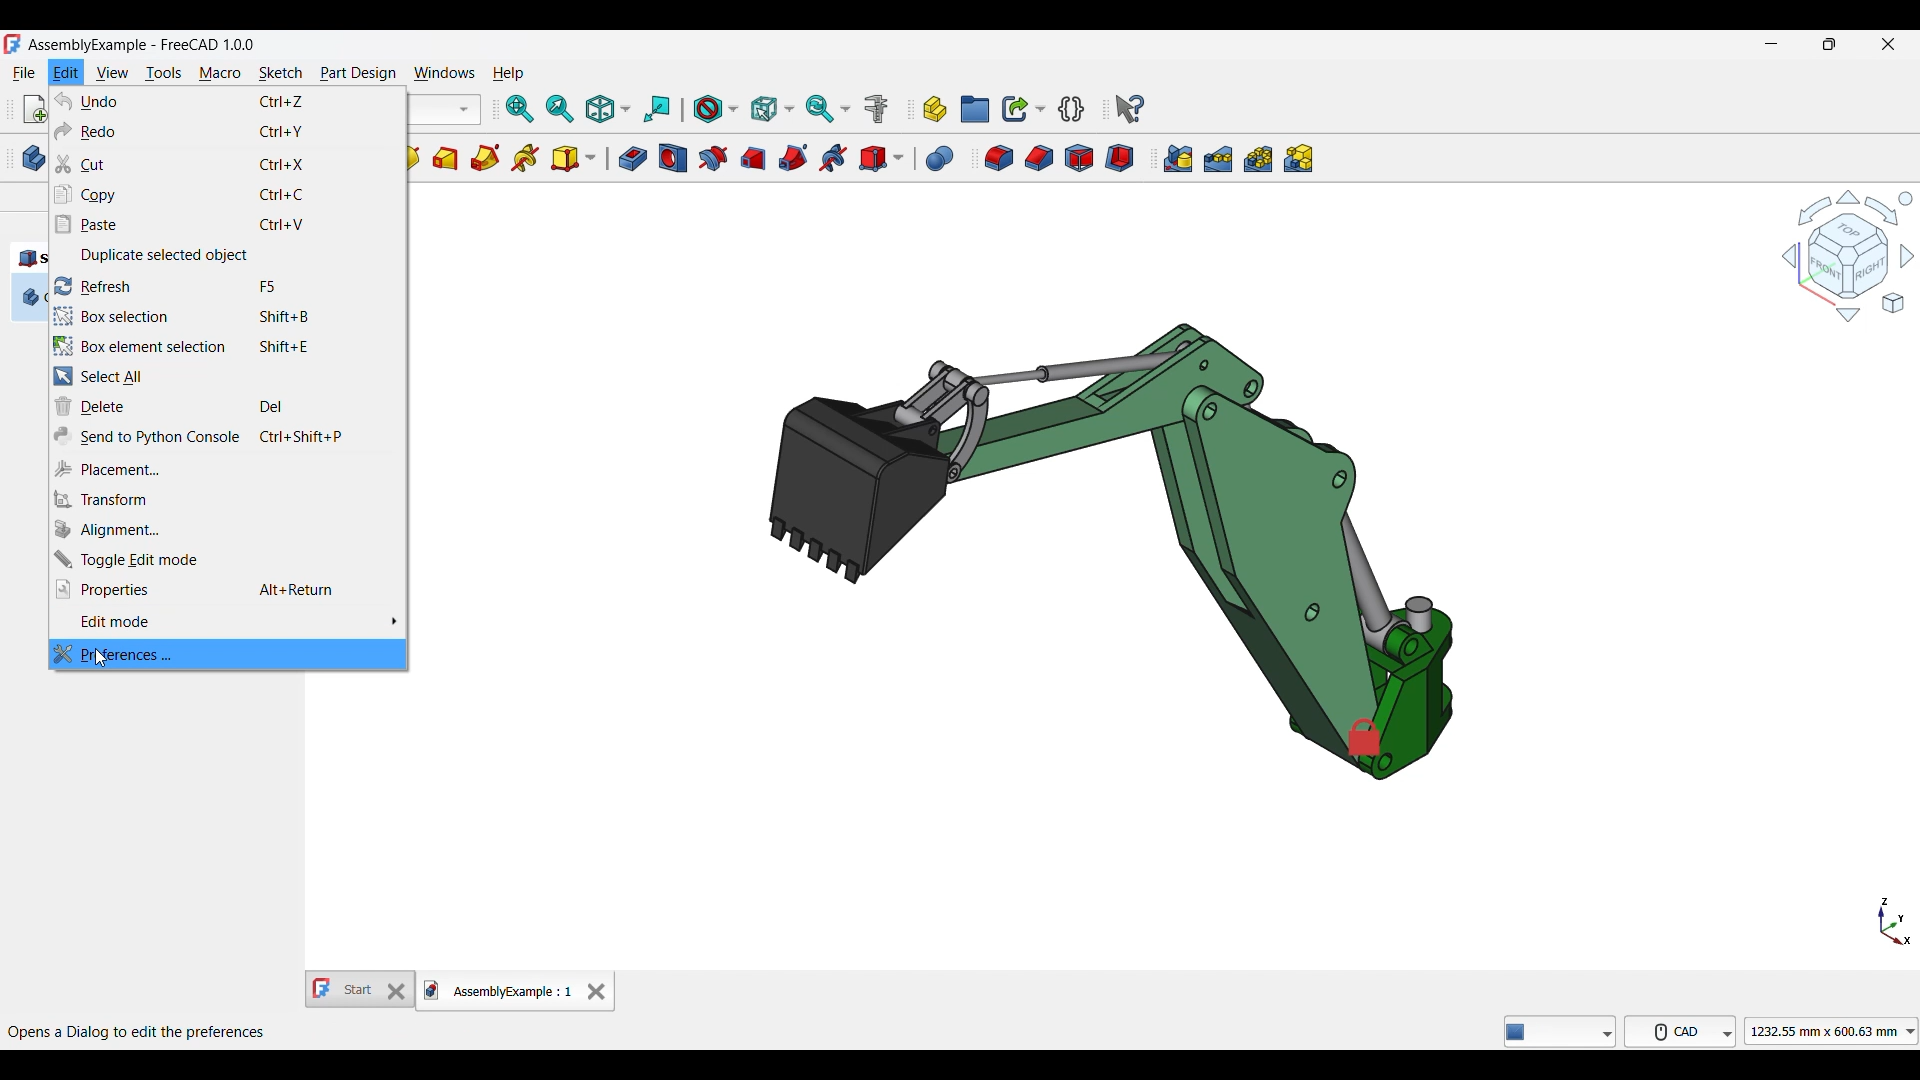 This screenshot has height=1080, width=1920. What do you see at coordinates (876, 110) in the screenshot?
I see `Measure` at bounding box center [876, 110].